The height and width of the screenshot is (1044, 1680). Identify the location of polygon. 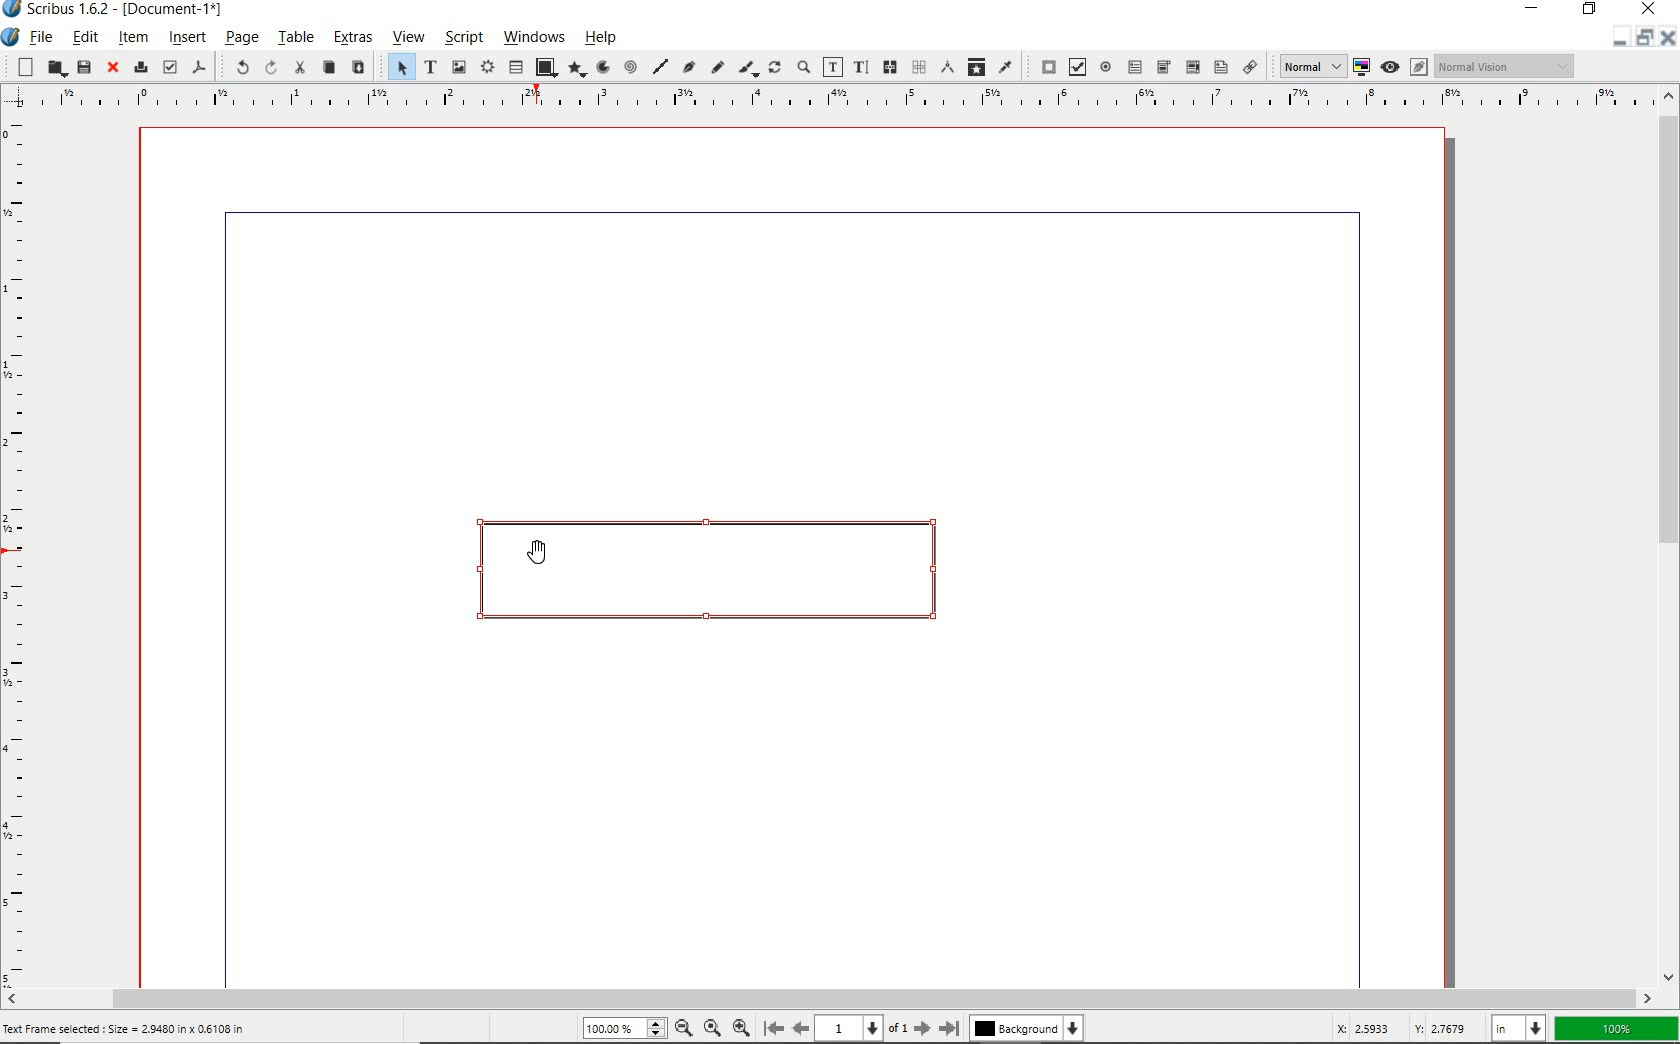
(574, 70).